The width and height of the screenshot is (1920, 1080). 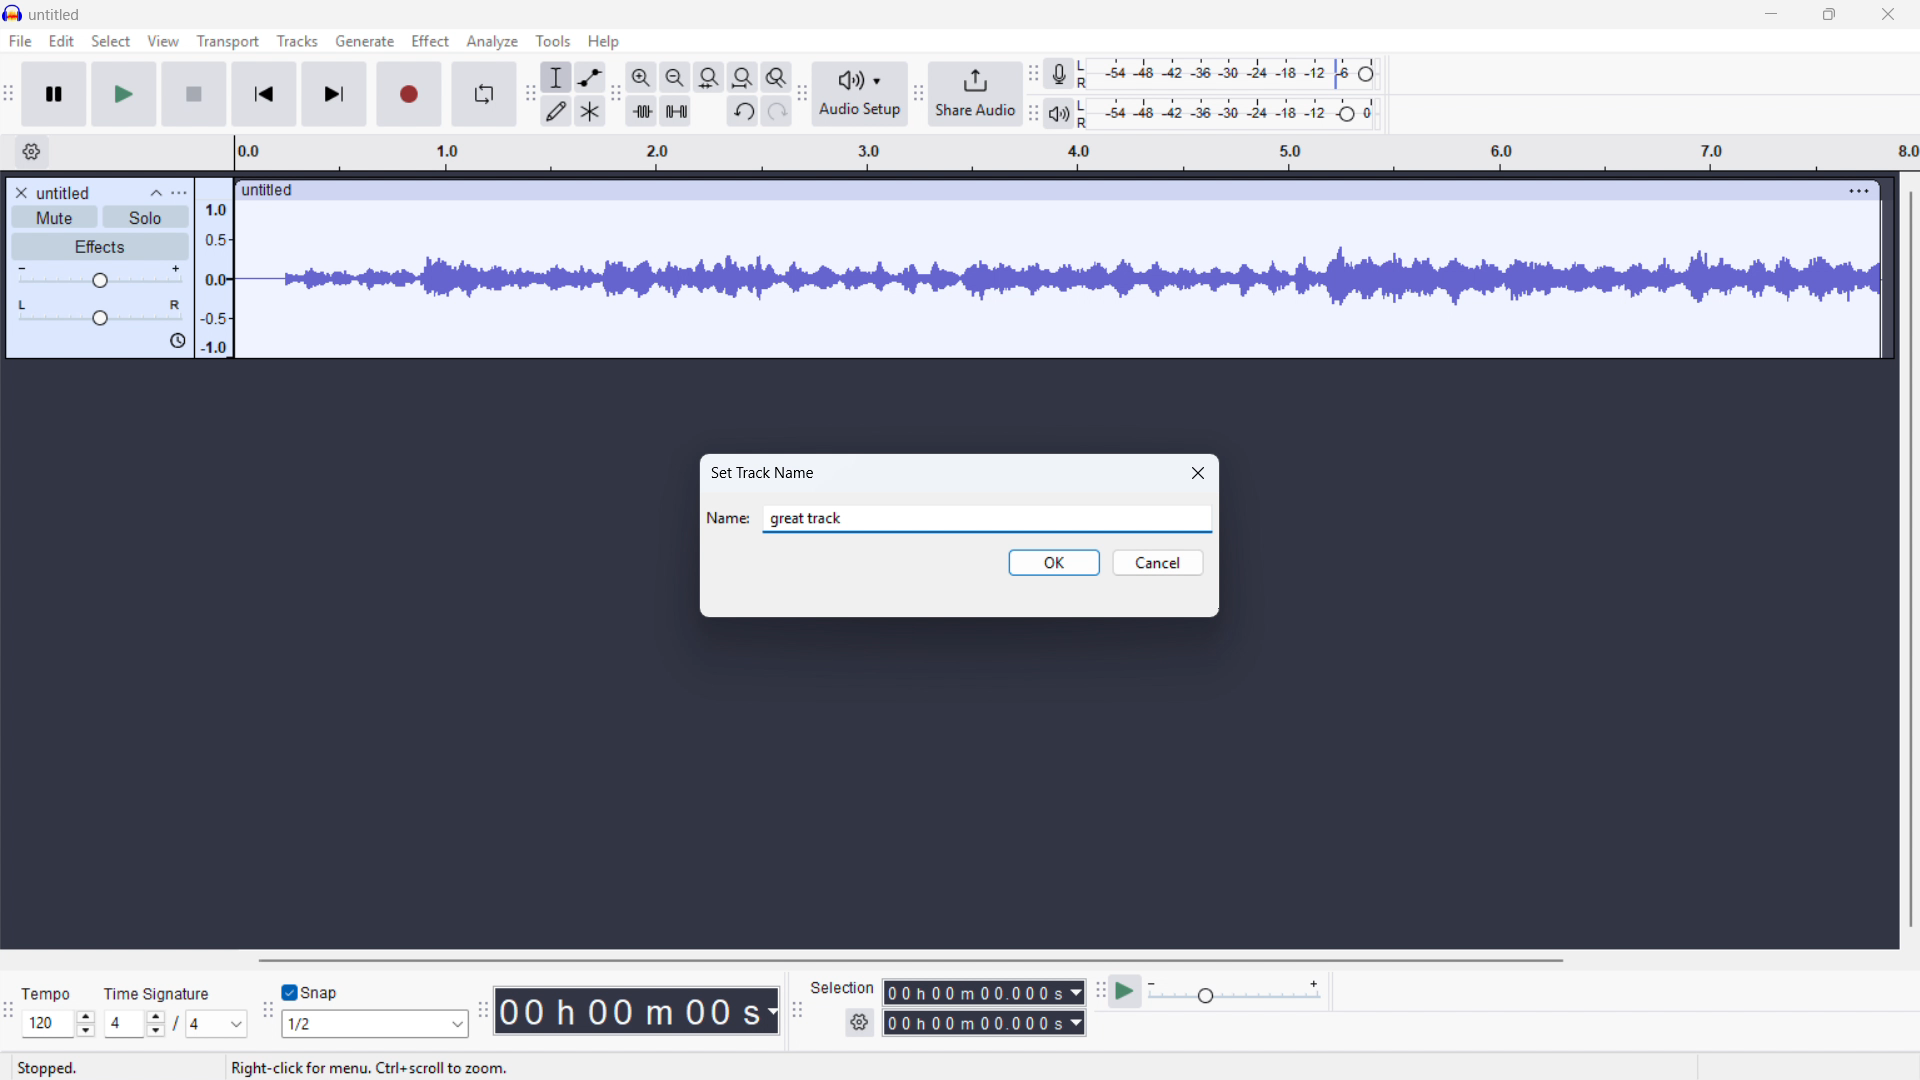 I want to click on Edit , so click(x=61, y=42).